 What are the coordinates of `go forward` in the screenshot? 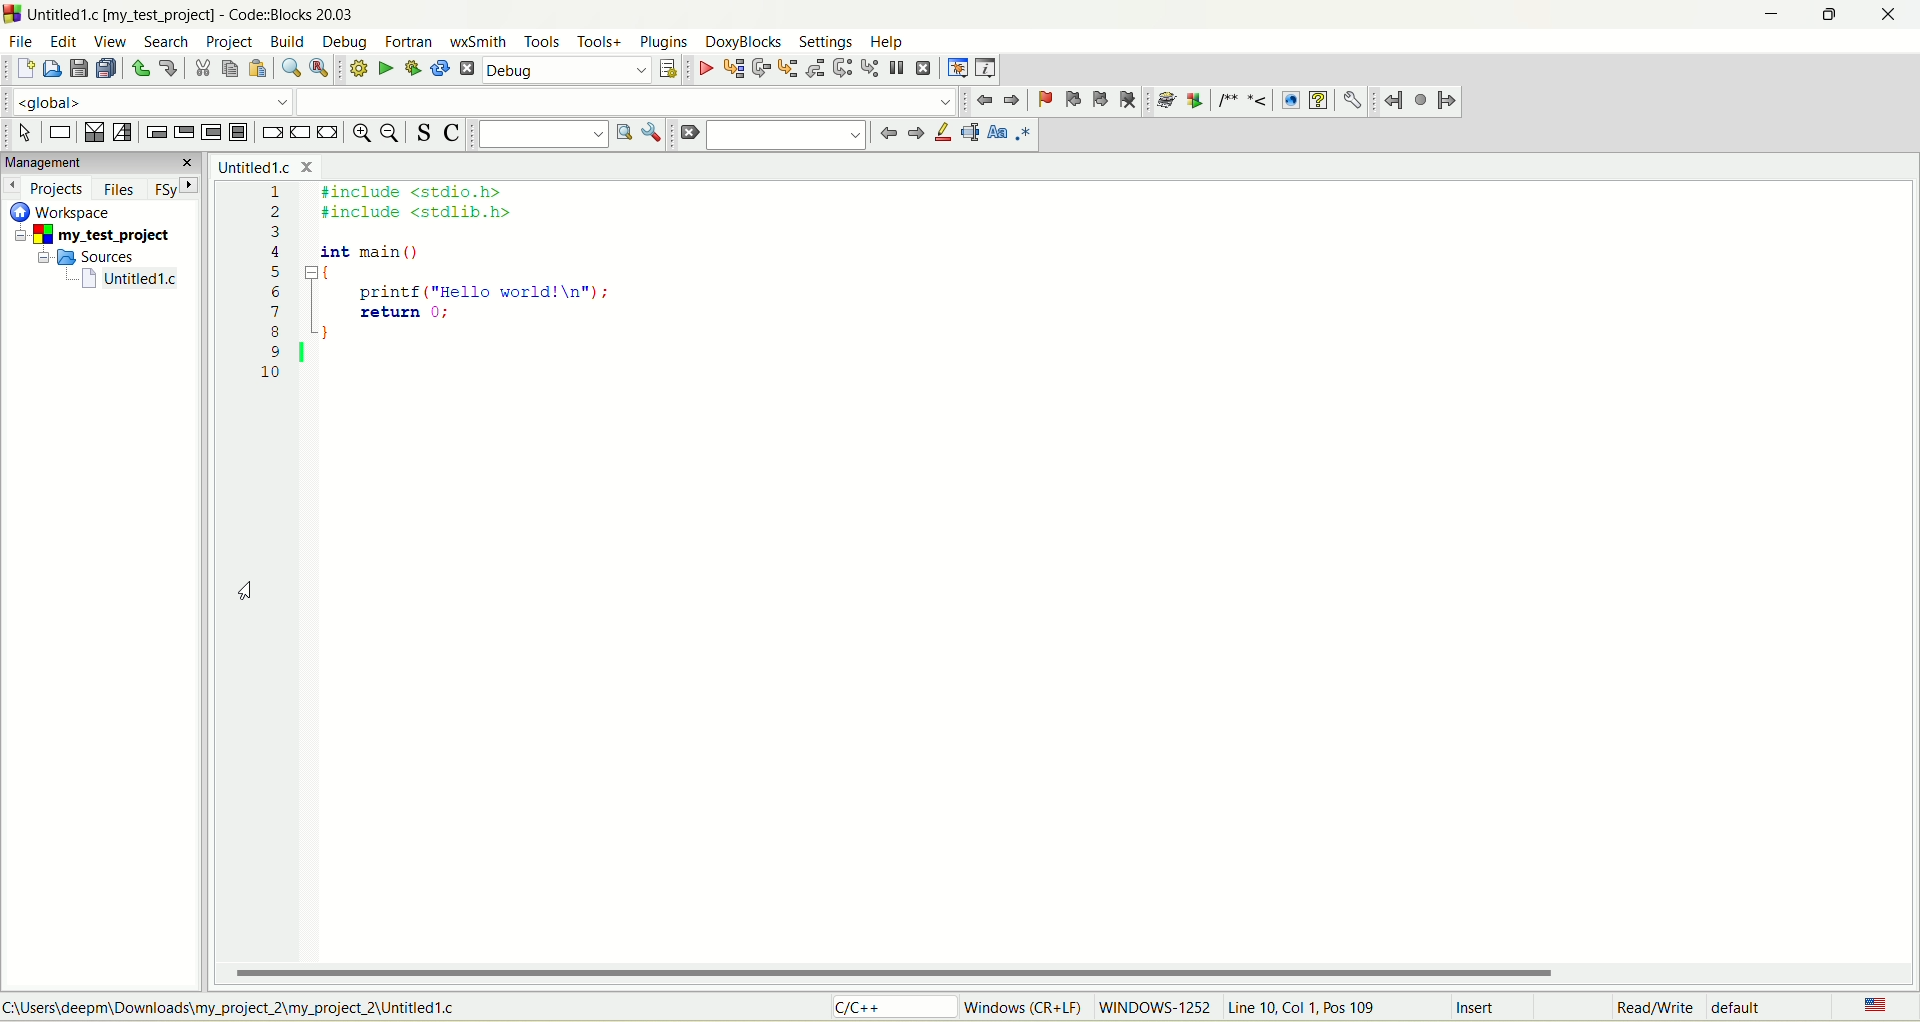 It's located at (915, 134).